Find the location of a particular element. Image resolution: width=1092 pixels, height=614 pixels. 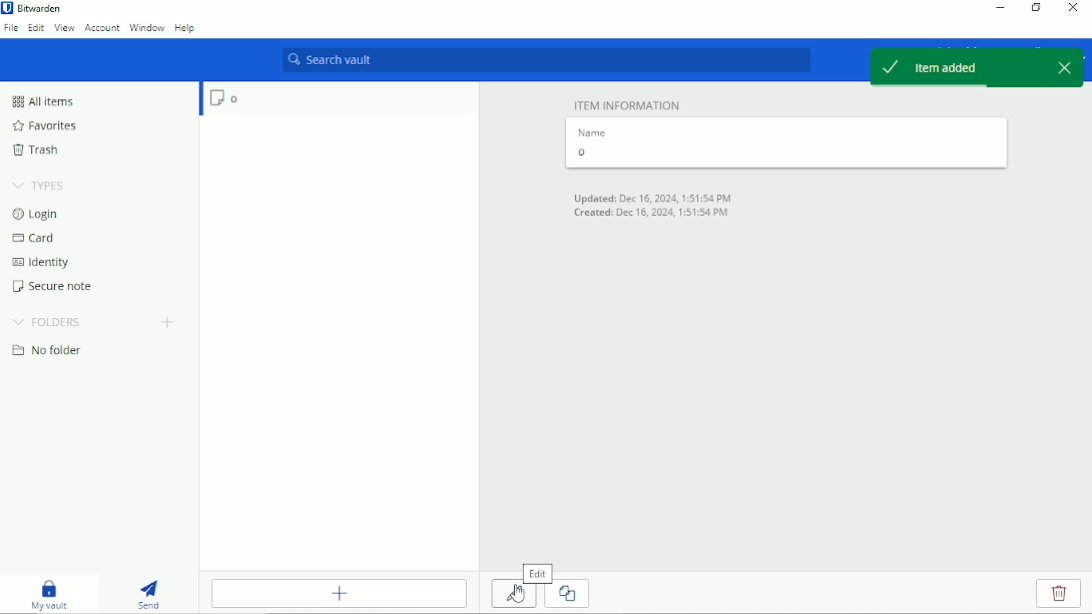

o is located at coordinates (219, 100).